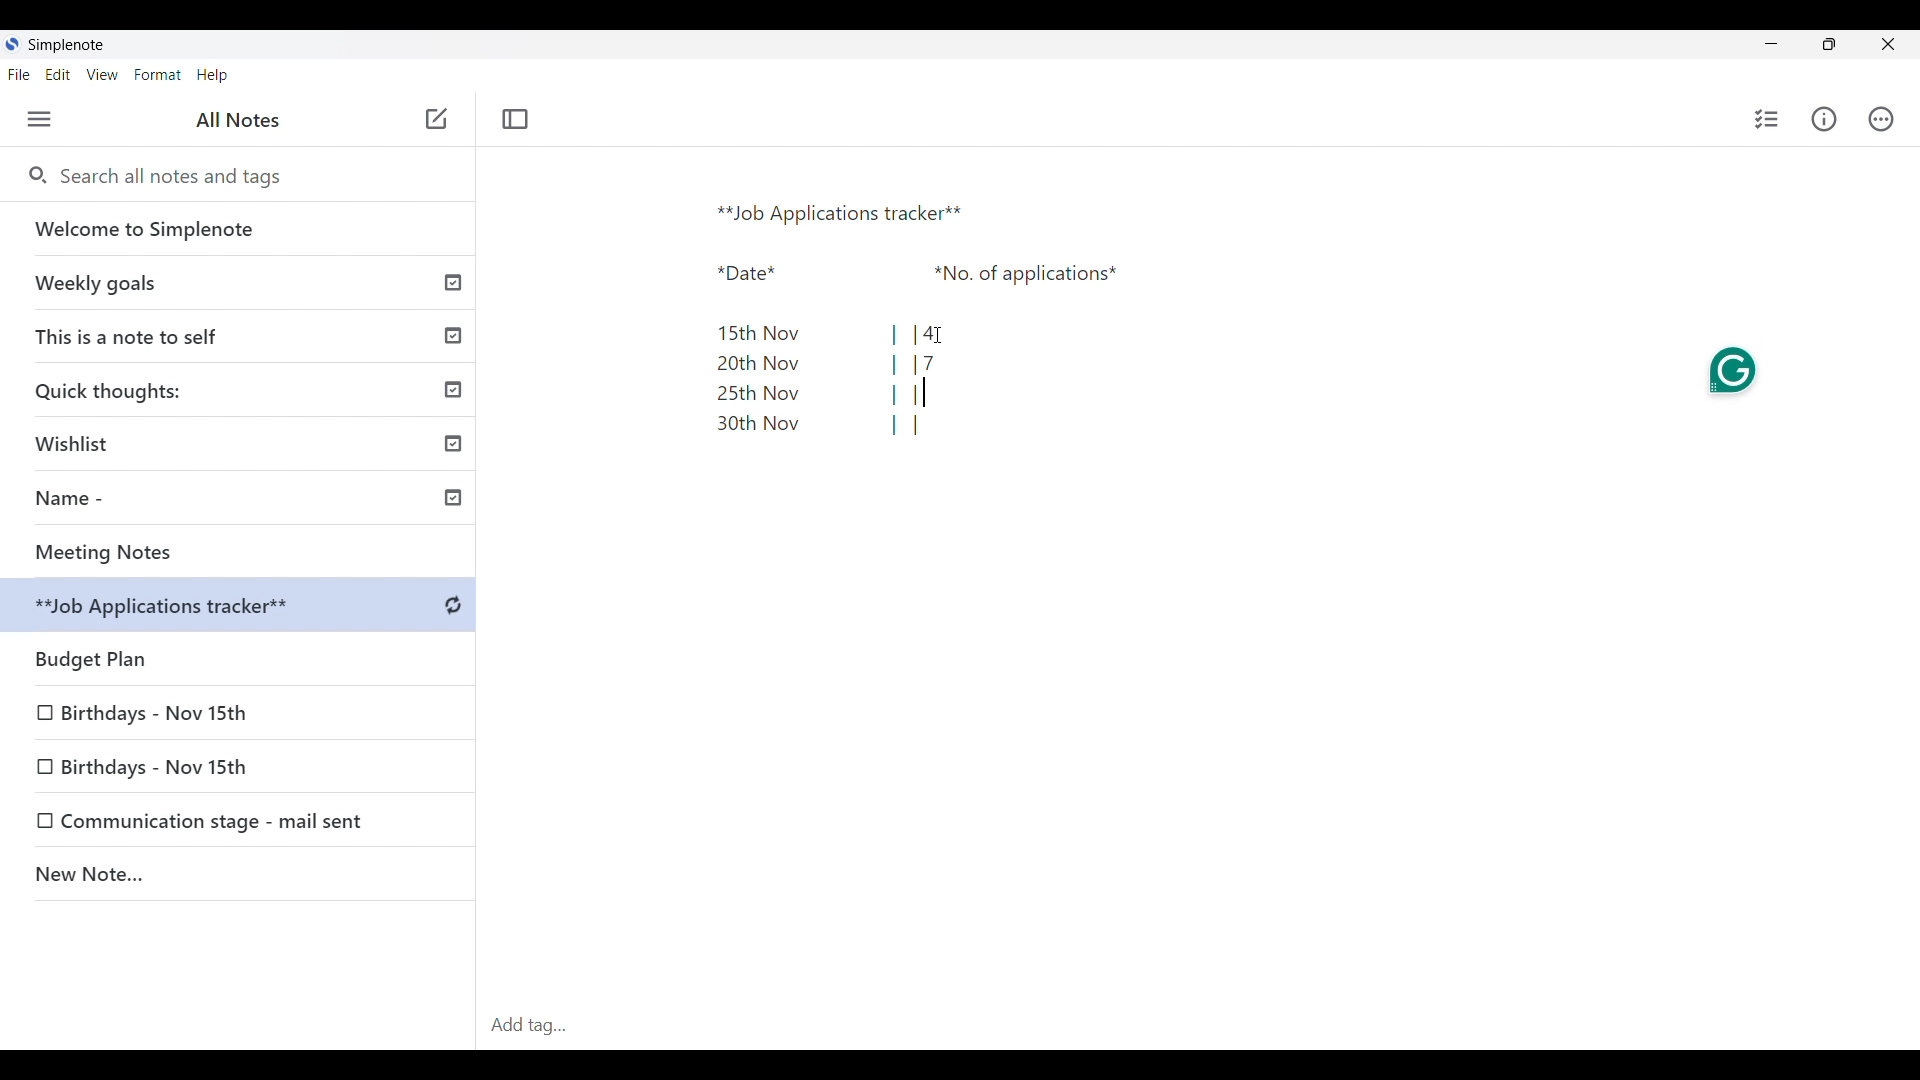 This screenshot has height=1080, width=1920. What do you see at coordinates (245, 552) in the screenshot?
I see `Meeting Notes` at bounding box center [245, 552].